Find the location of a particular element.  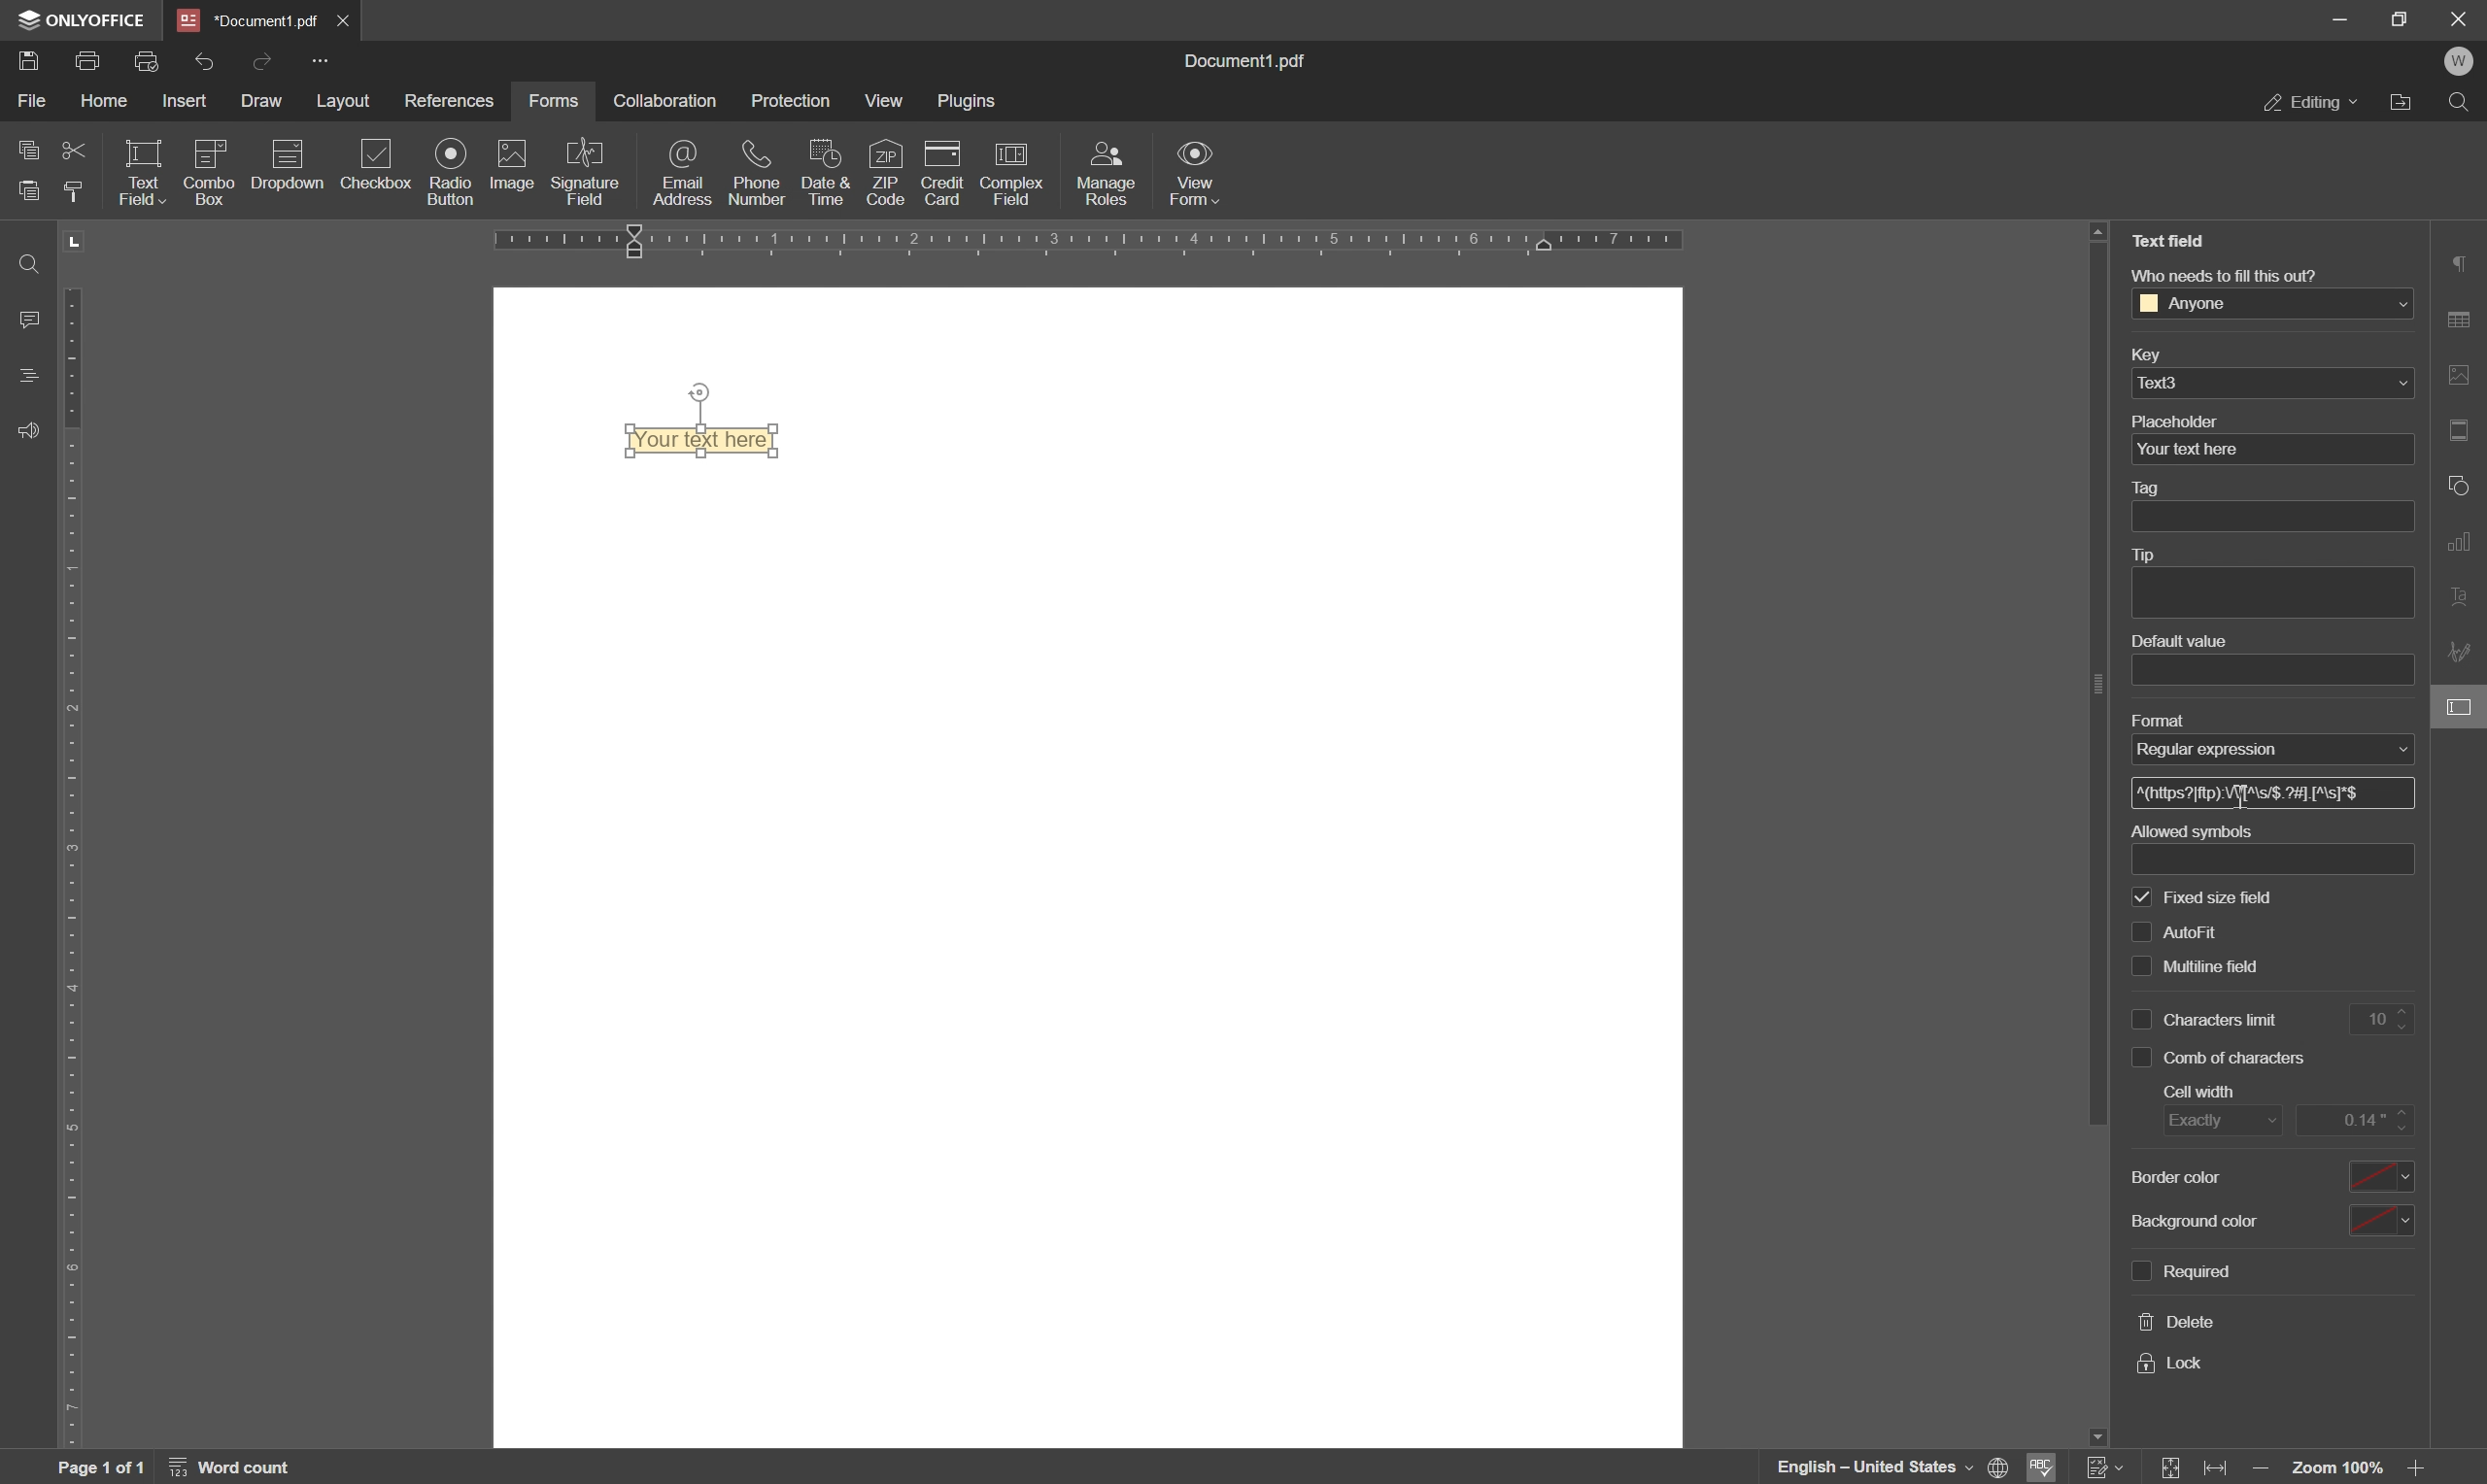

checkbox is located at coordinates (378, 164).